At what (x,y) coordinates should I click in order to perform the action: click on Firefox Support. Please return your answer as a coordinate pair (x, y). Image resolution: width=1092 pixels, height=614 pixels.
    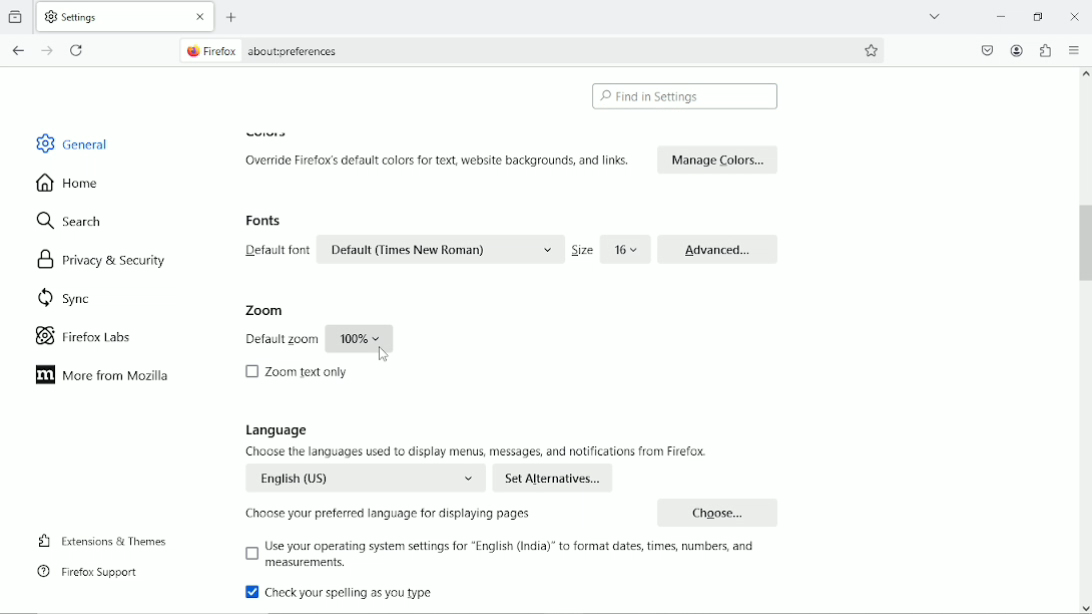
    Looking at the image, I should click on (91, 572).